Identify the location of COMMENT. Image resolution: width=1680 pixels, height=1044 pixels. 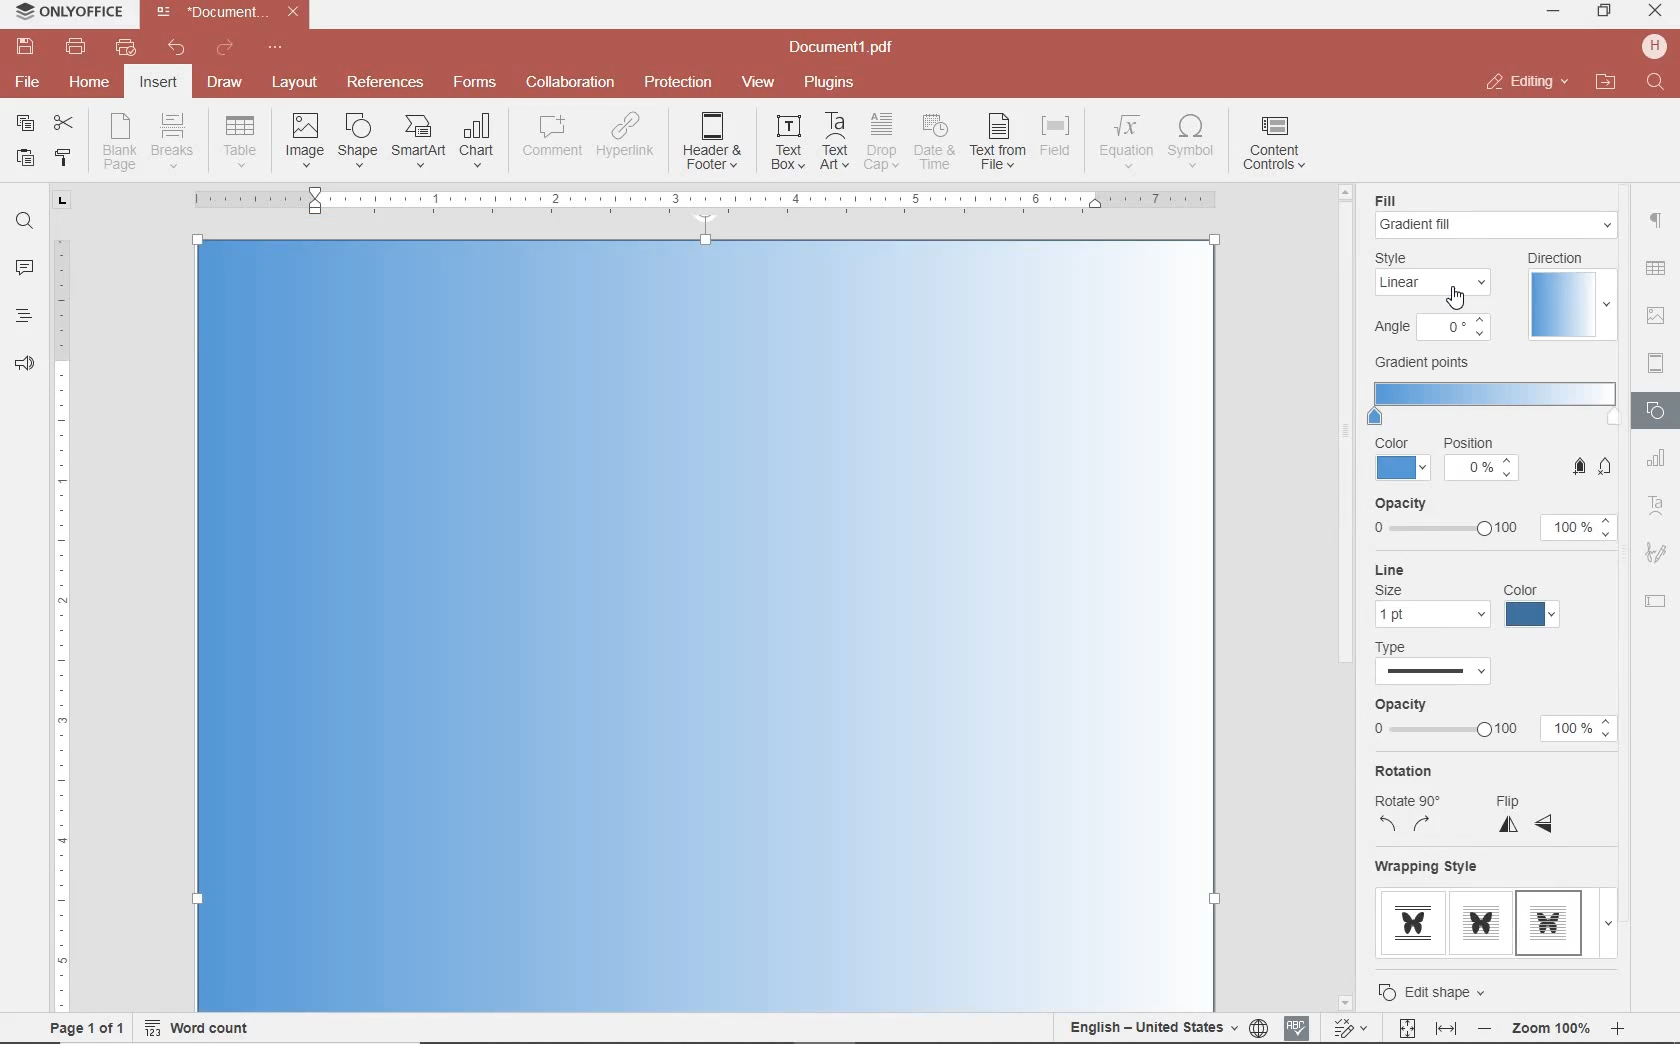
(554, 136).